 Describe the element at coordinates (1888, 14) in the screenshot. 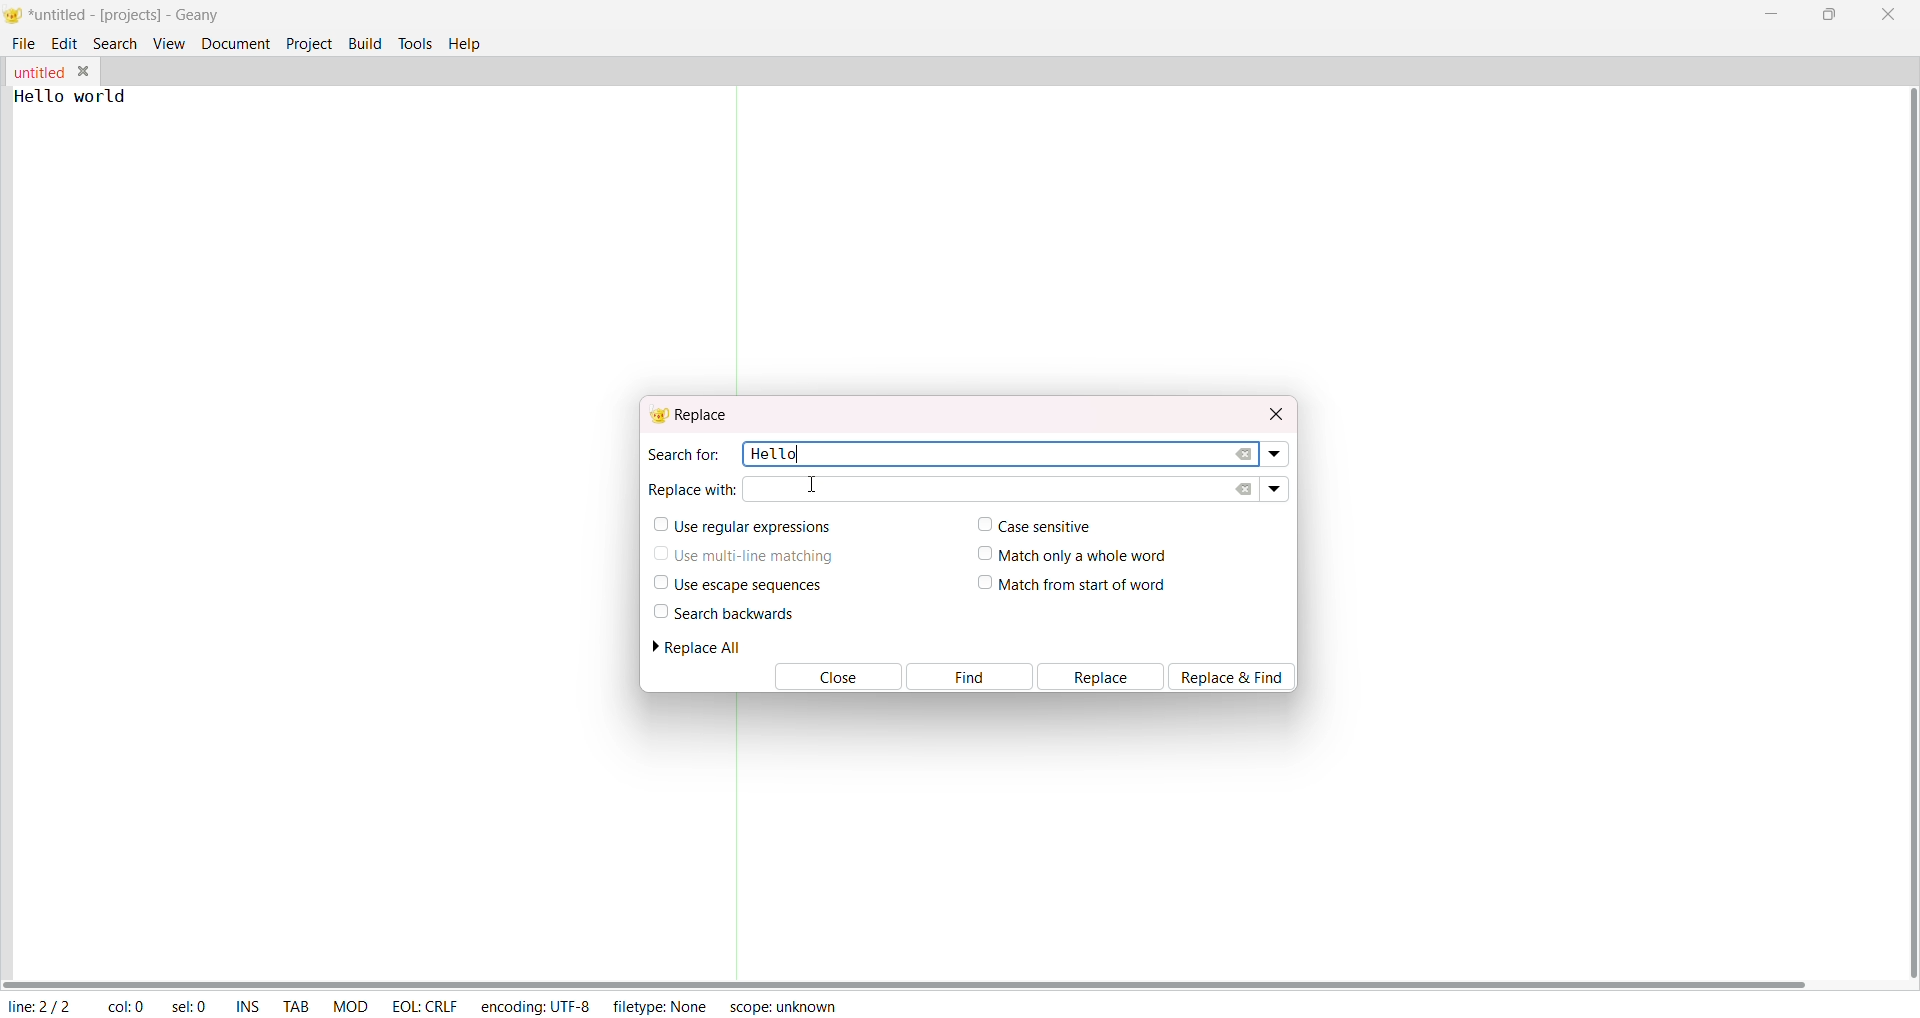

I see `close` at that location.